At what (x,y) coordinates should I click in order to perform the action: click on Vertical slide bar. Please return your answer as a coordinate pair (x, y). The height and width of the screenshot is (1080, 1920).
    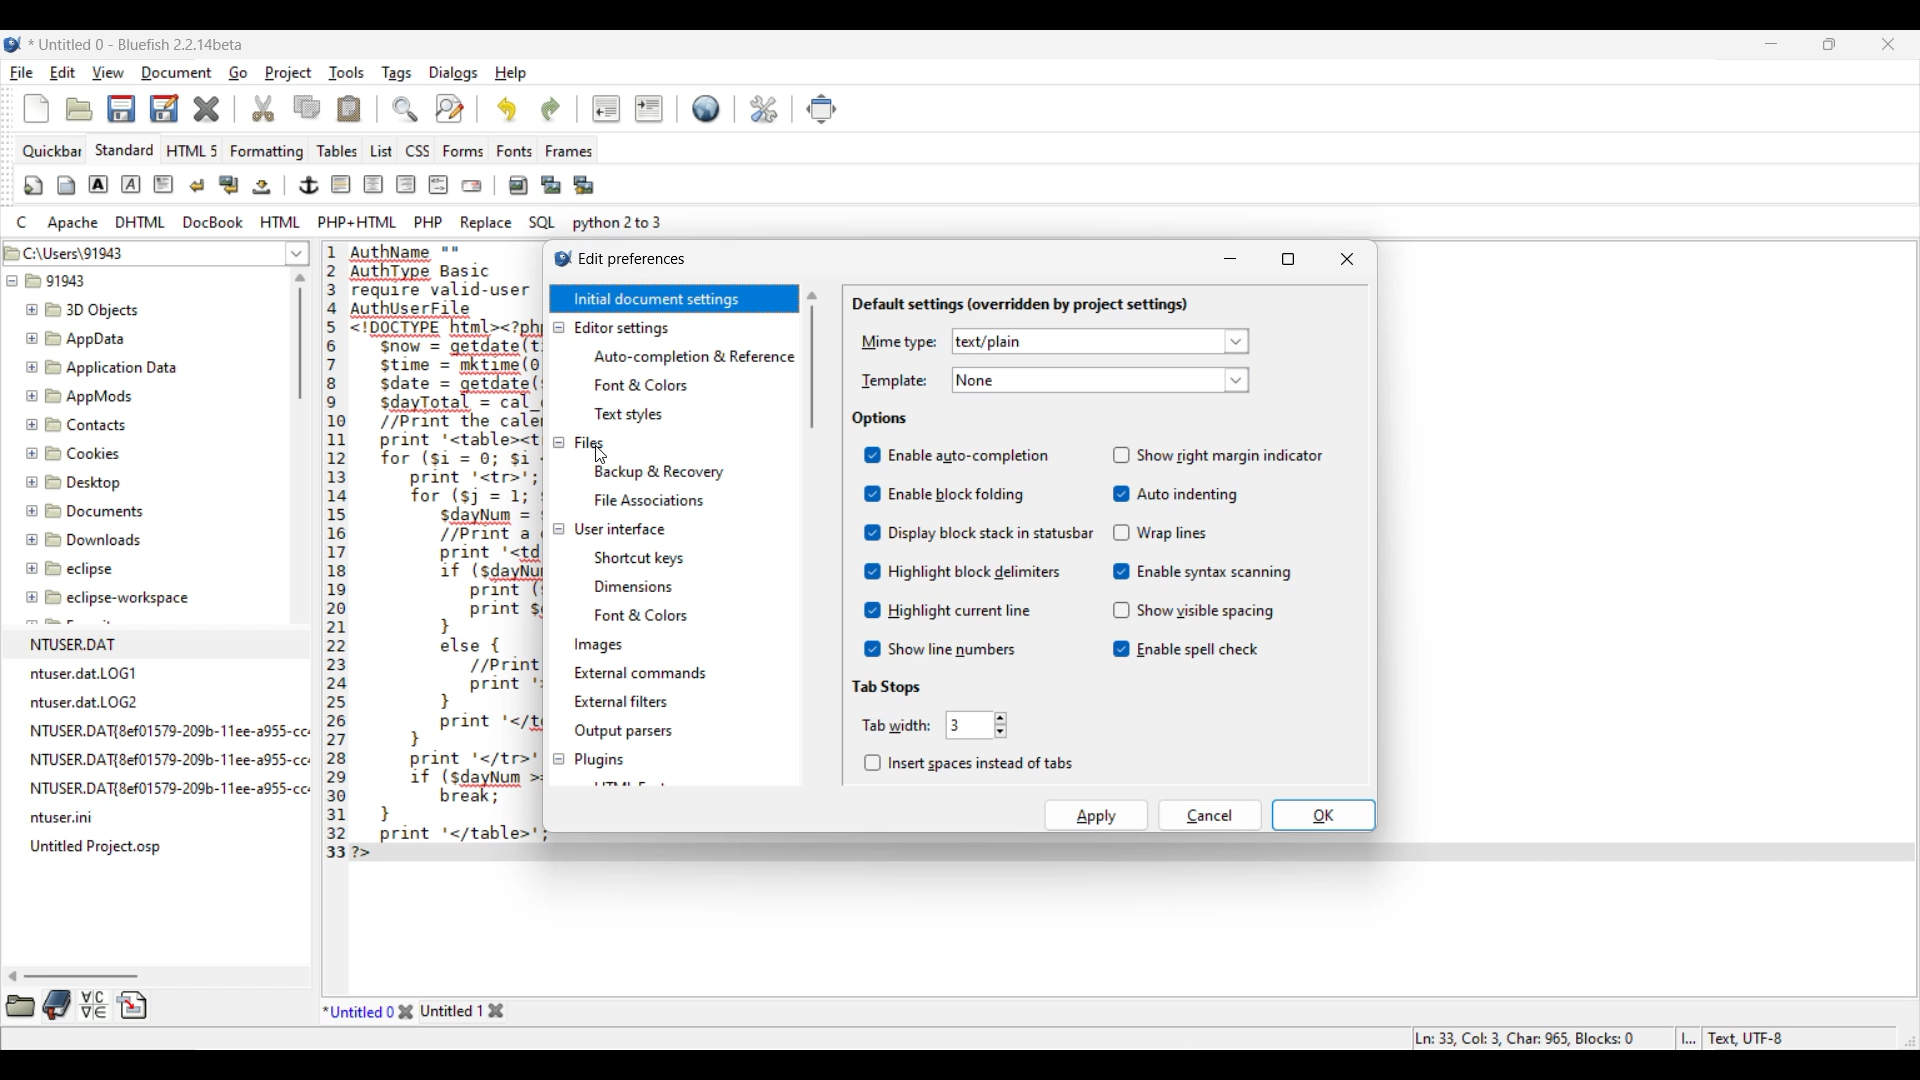
    Looking at the image, I should click on (300, 337).